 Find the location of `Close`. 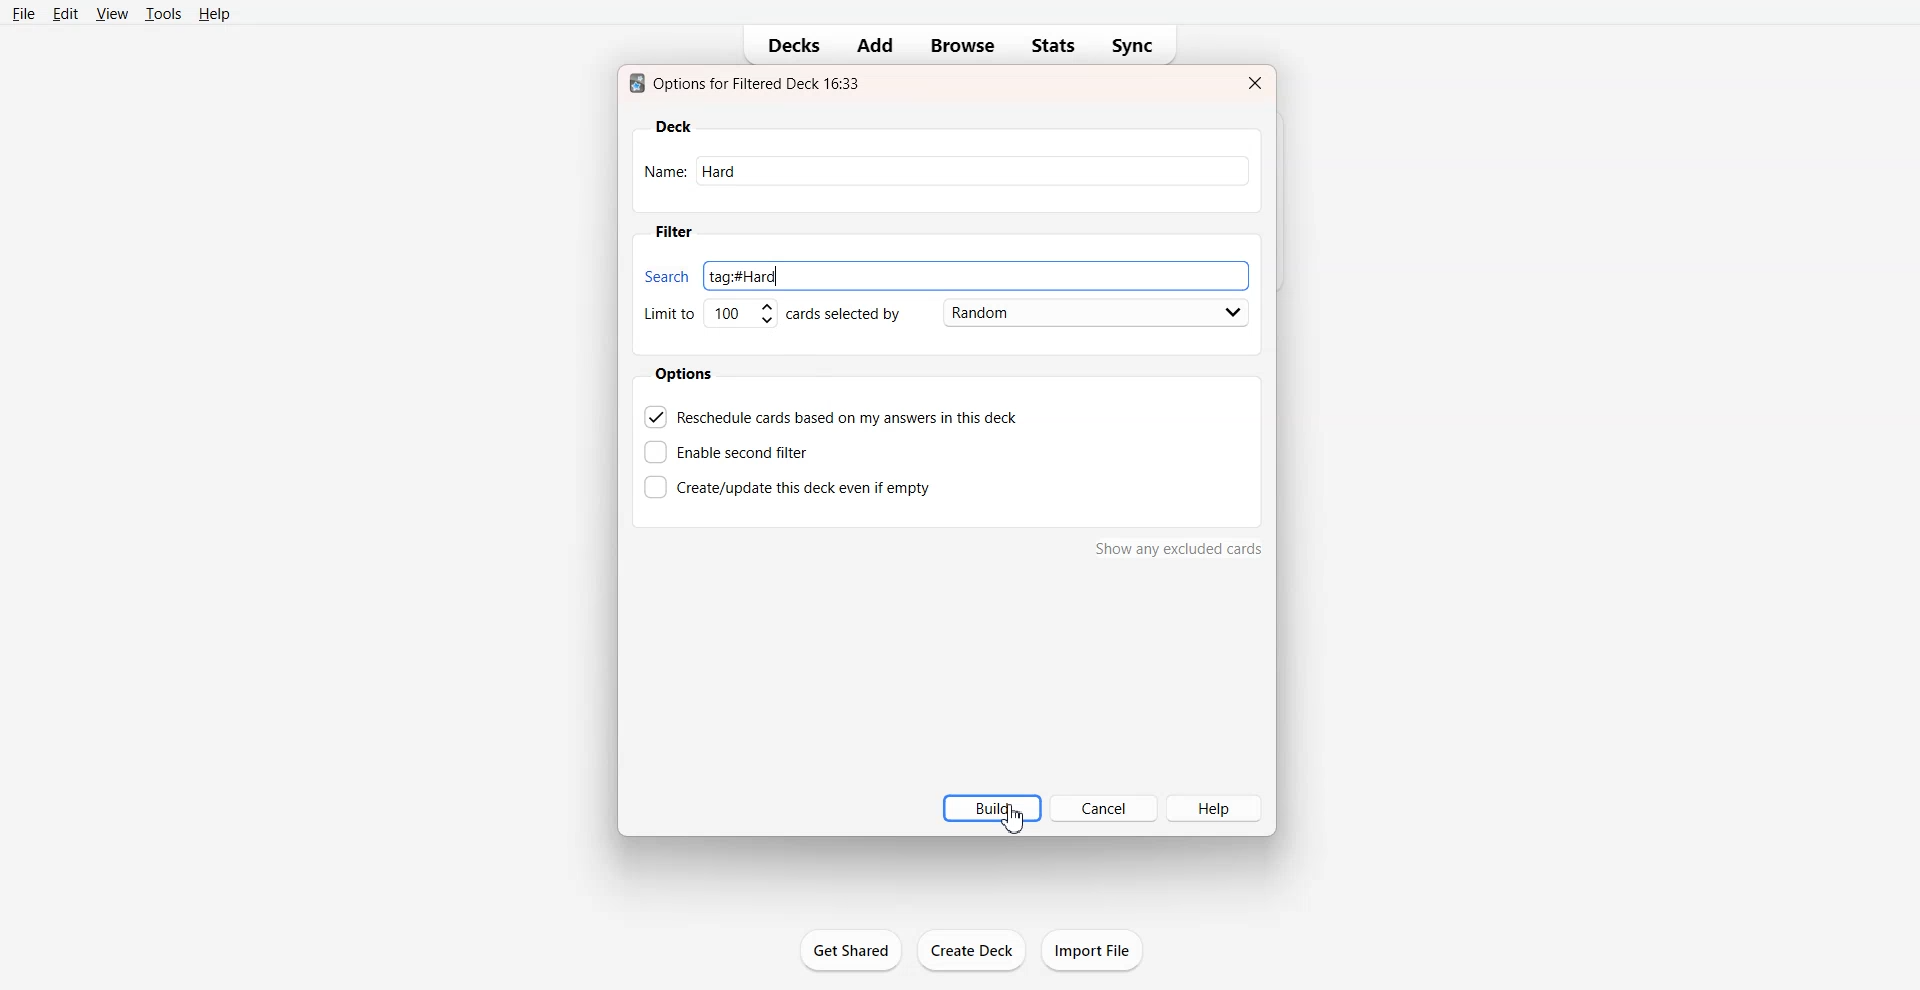

Close is located at coordinates (1253, 83).